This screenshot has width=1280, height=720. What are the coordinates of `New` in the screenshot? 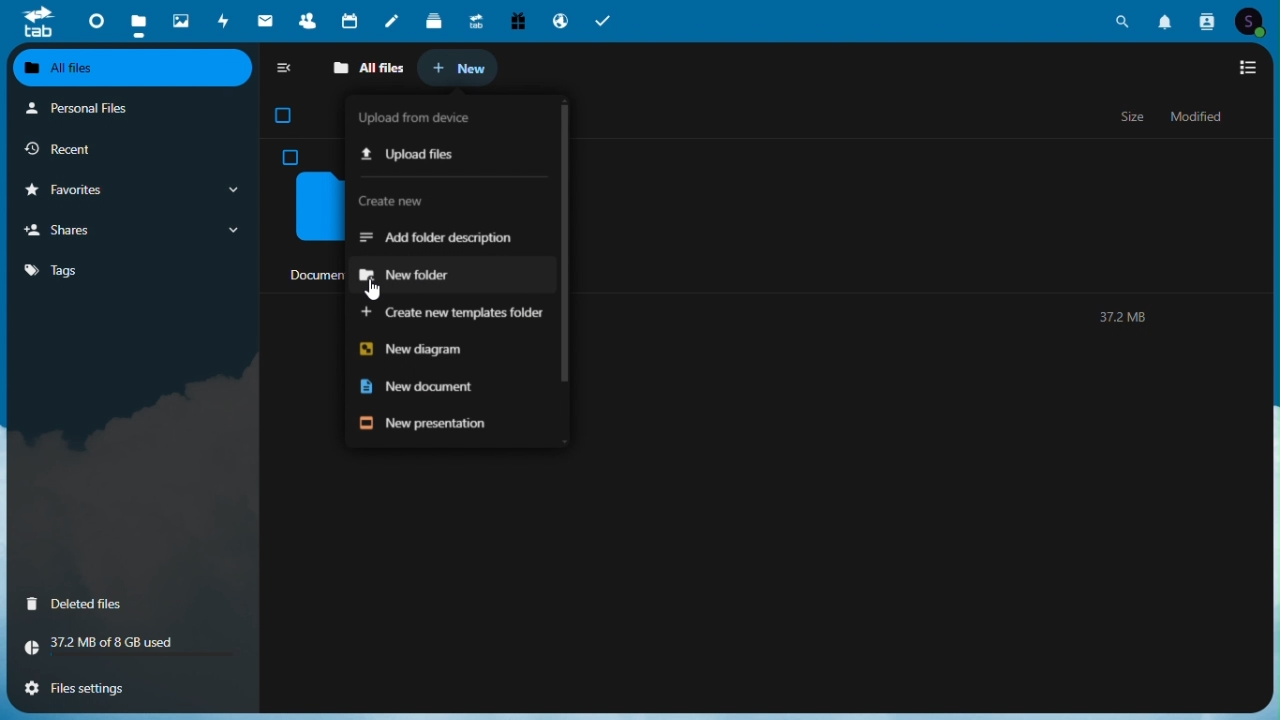 It's located at (459, 66).